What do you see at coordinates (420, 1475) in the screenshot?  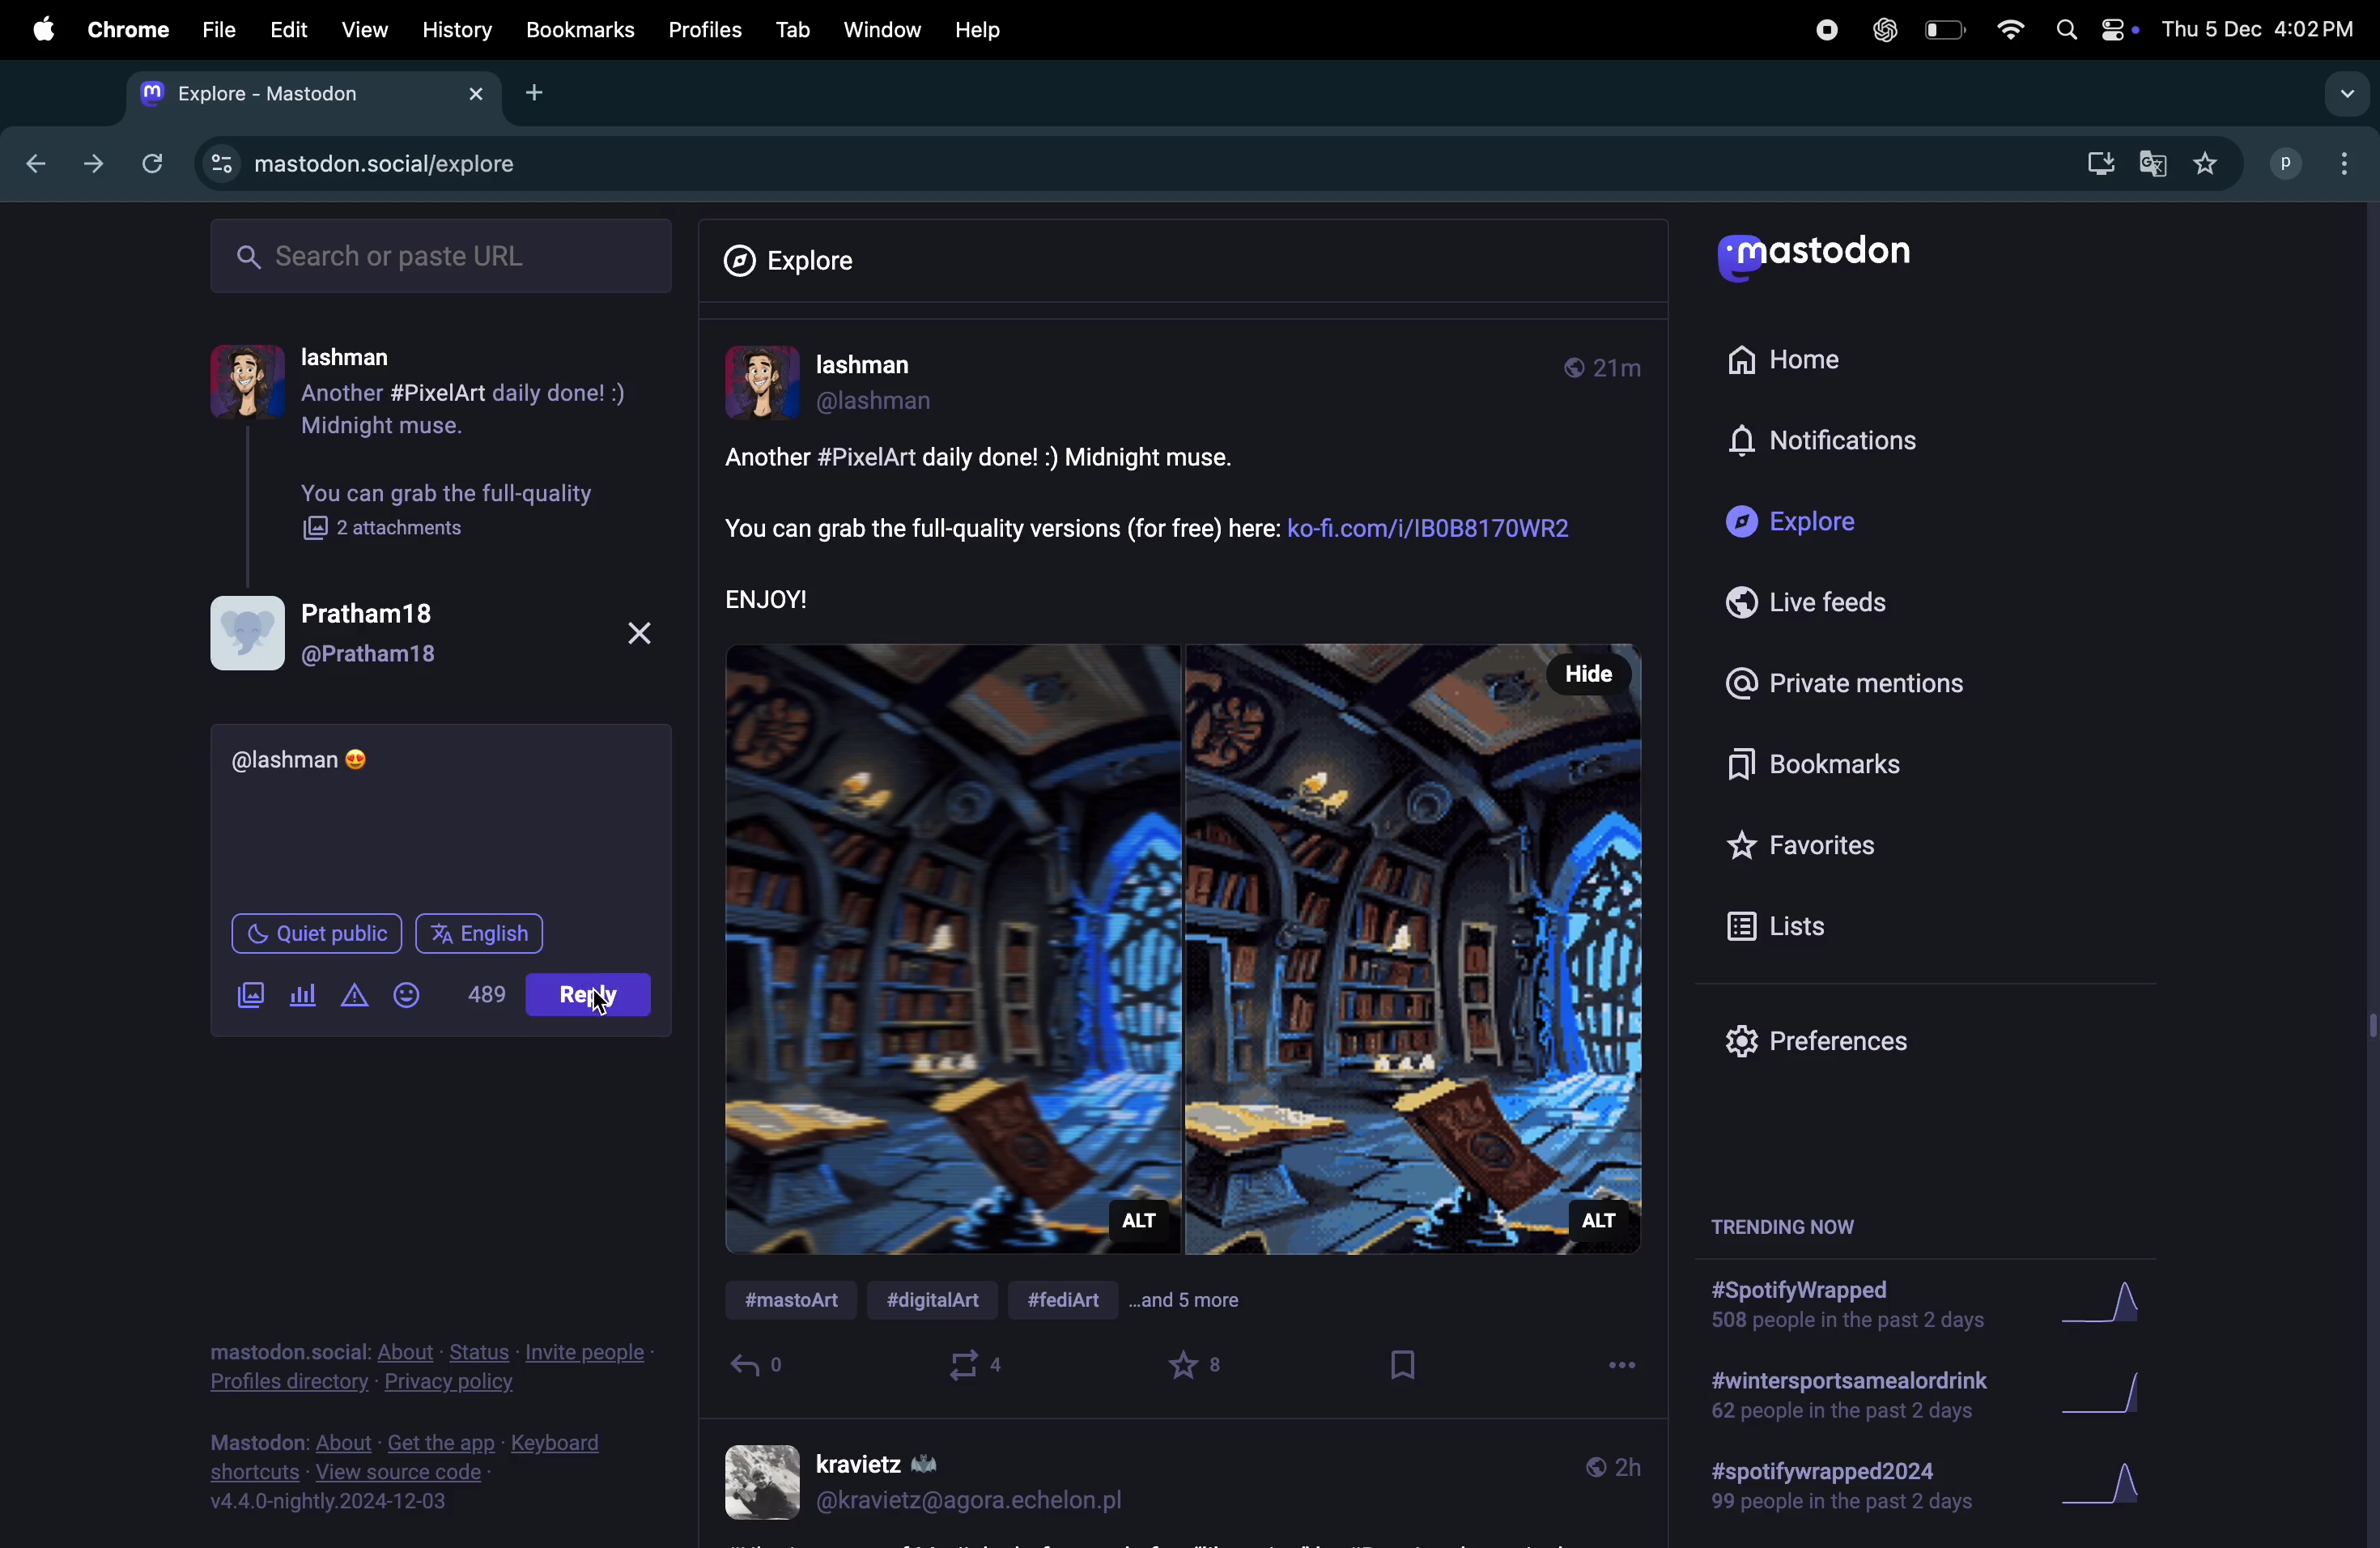 I see `view source code` at bounding box center [420, 1475].